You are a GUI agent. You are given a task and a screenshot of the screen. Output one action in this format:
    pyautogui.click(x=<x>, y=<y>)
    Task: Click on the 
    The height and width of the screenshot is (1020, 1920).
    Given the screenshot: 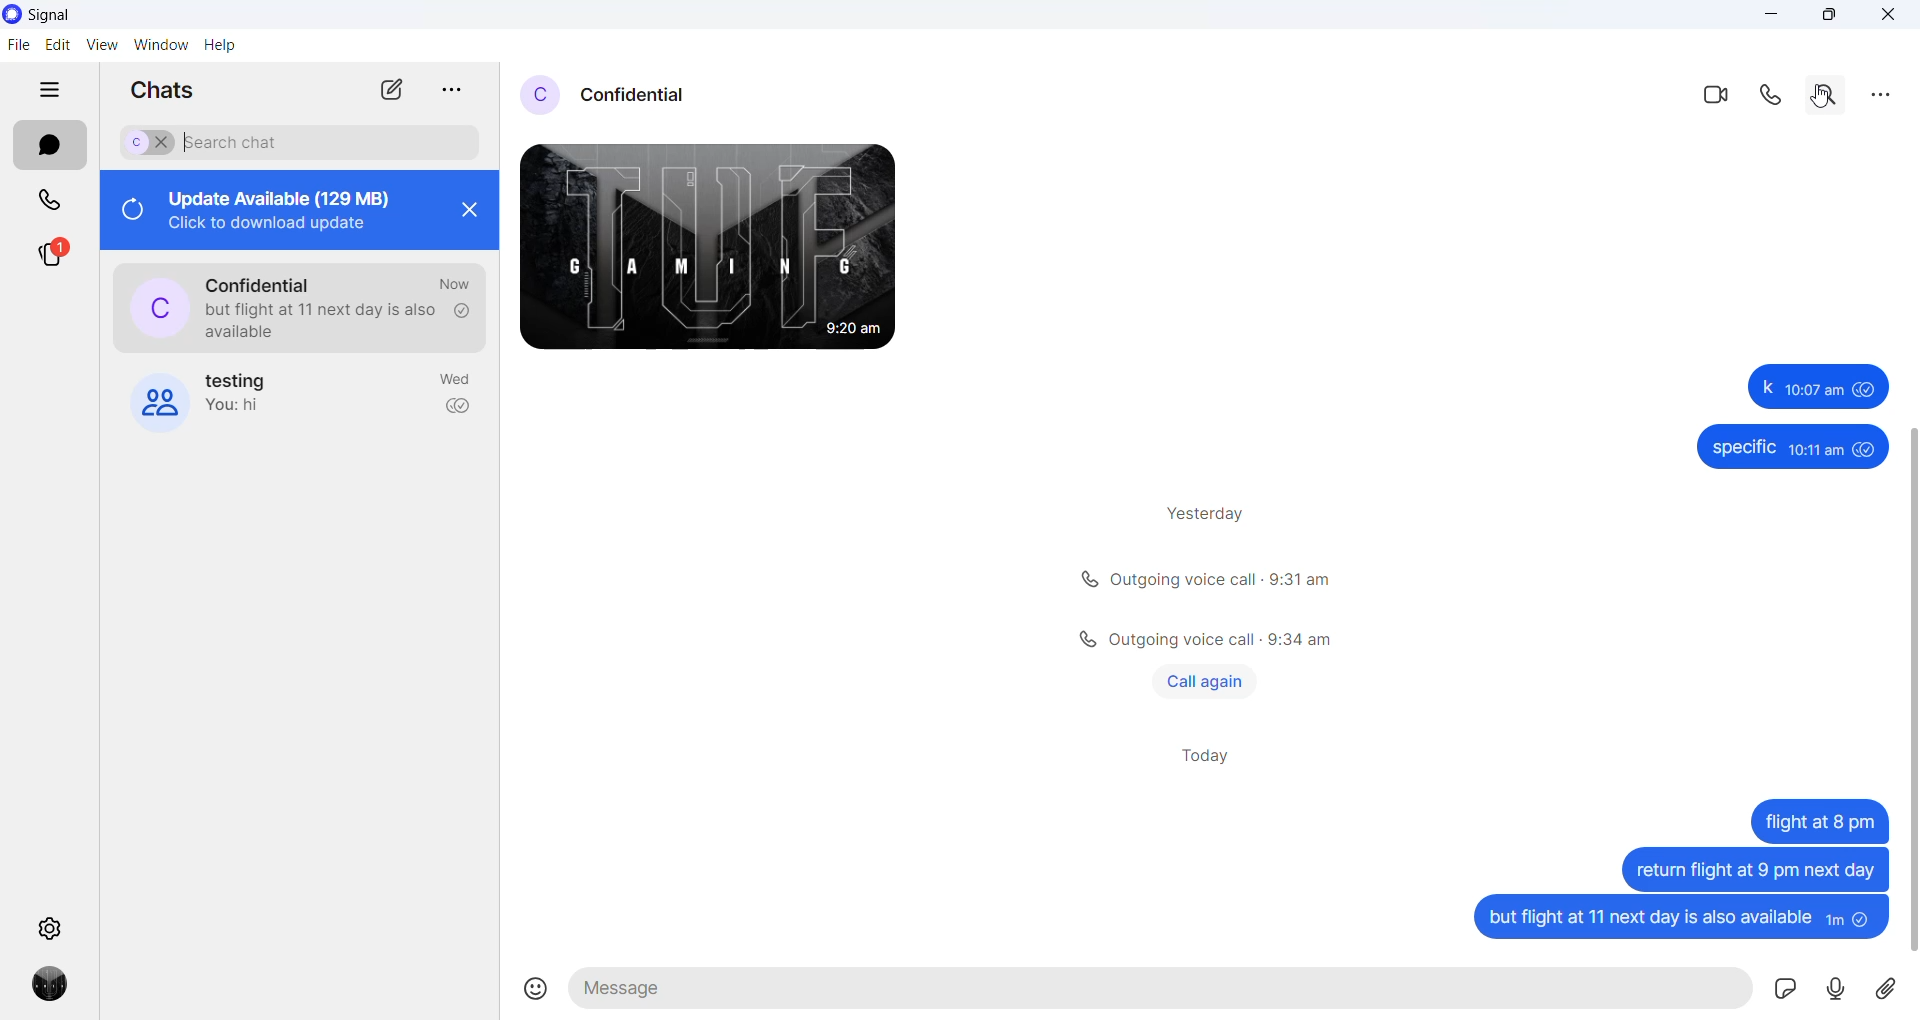 What is the action you would take?
    pyautogui.click(x=1813, y=386)
    